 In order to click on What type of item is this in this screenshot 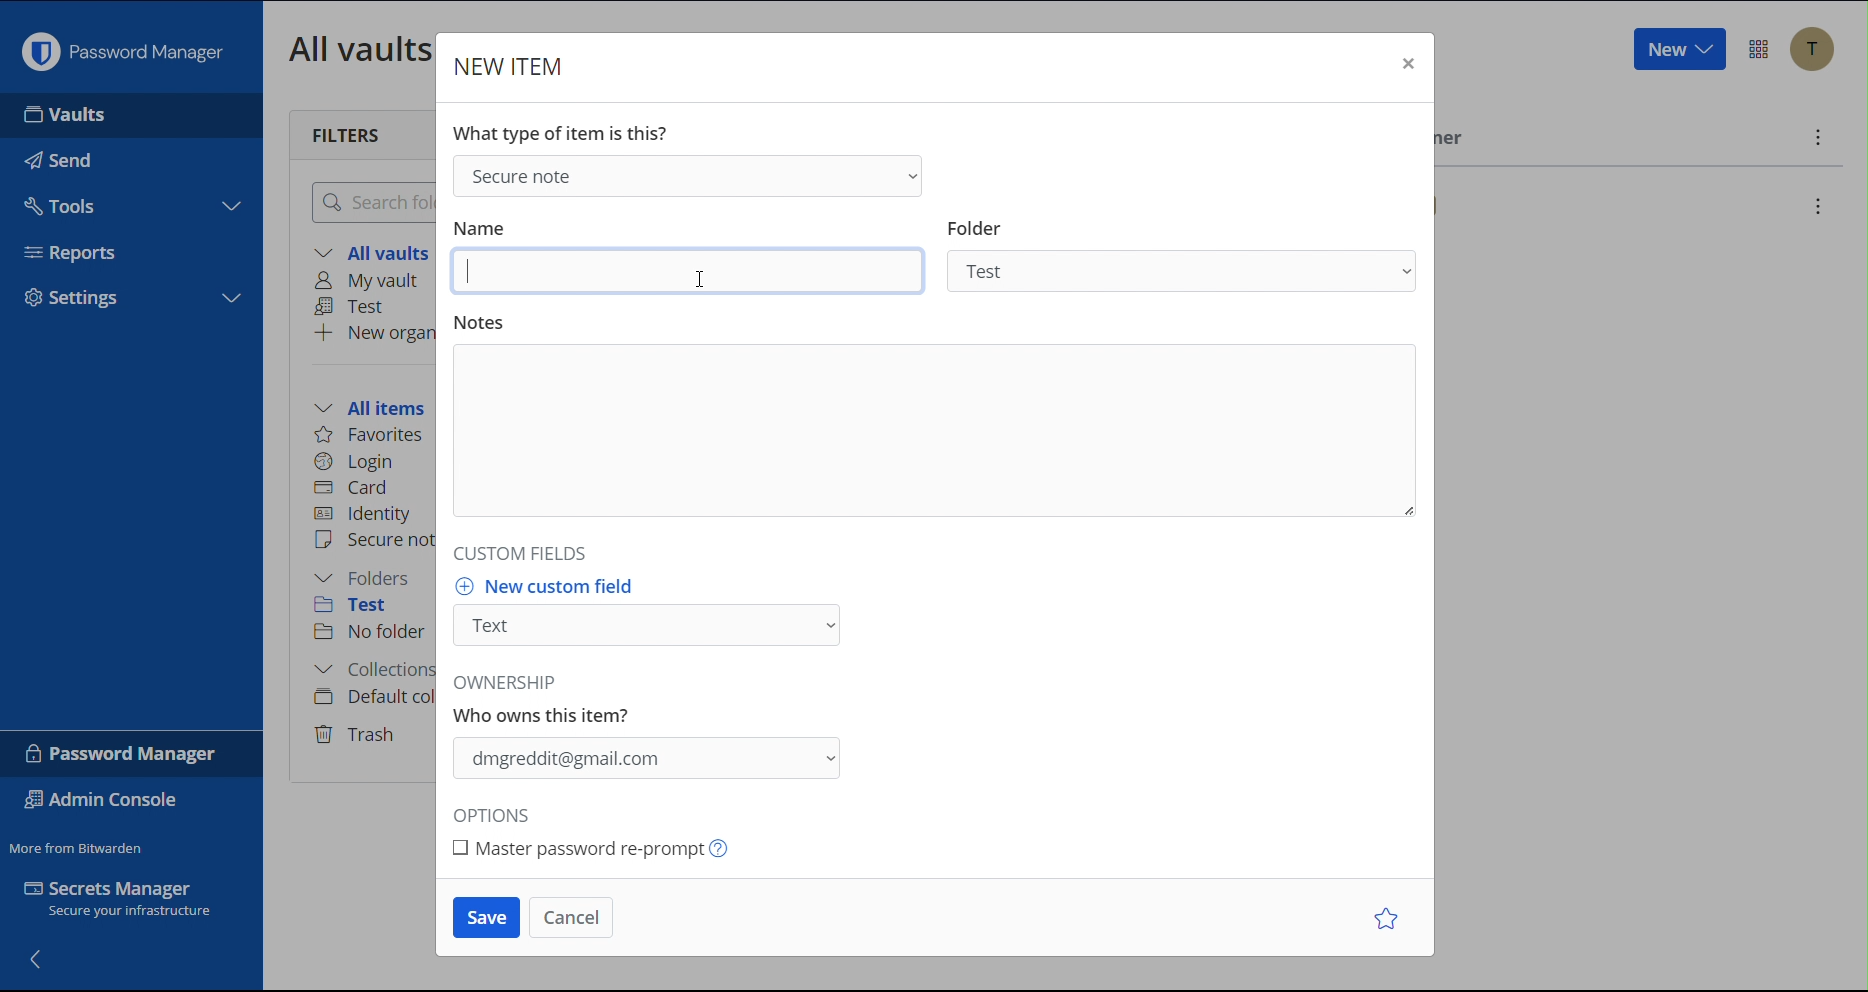, I will do `click(559, 133)`.